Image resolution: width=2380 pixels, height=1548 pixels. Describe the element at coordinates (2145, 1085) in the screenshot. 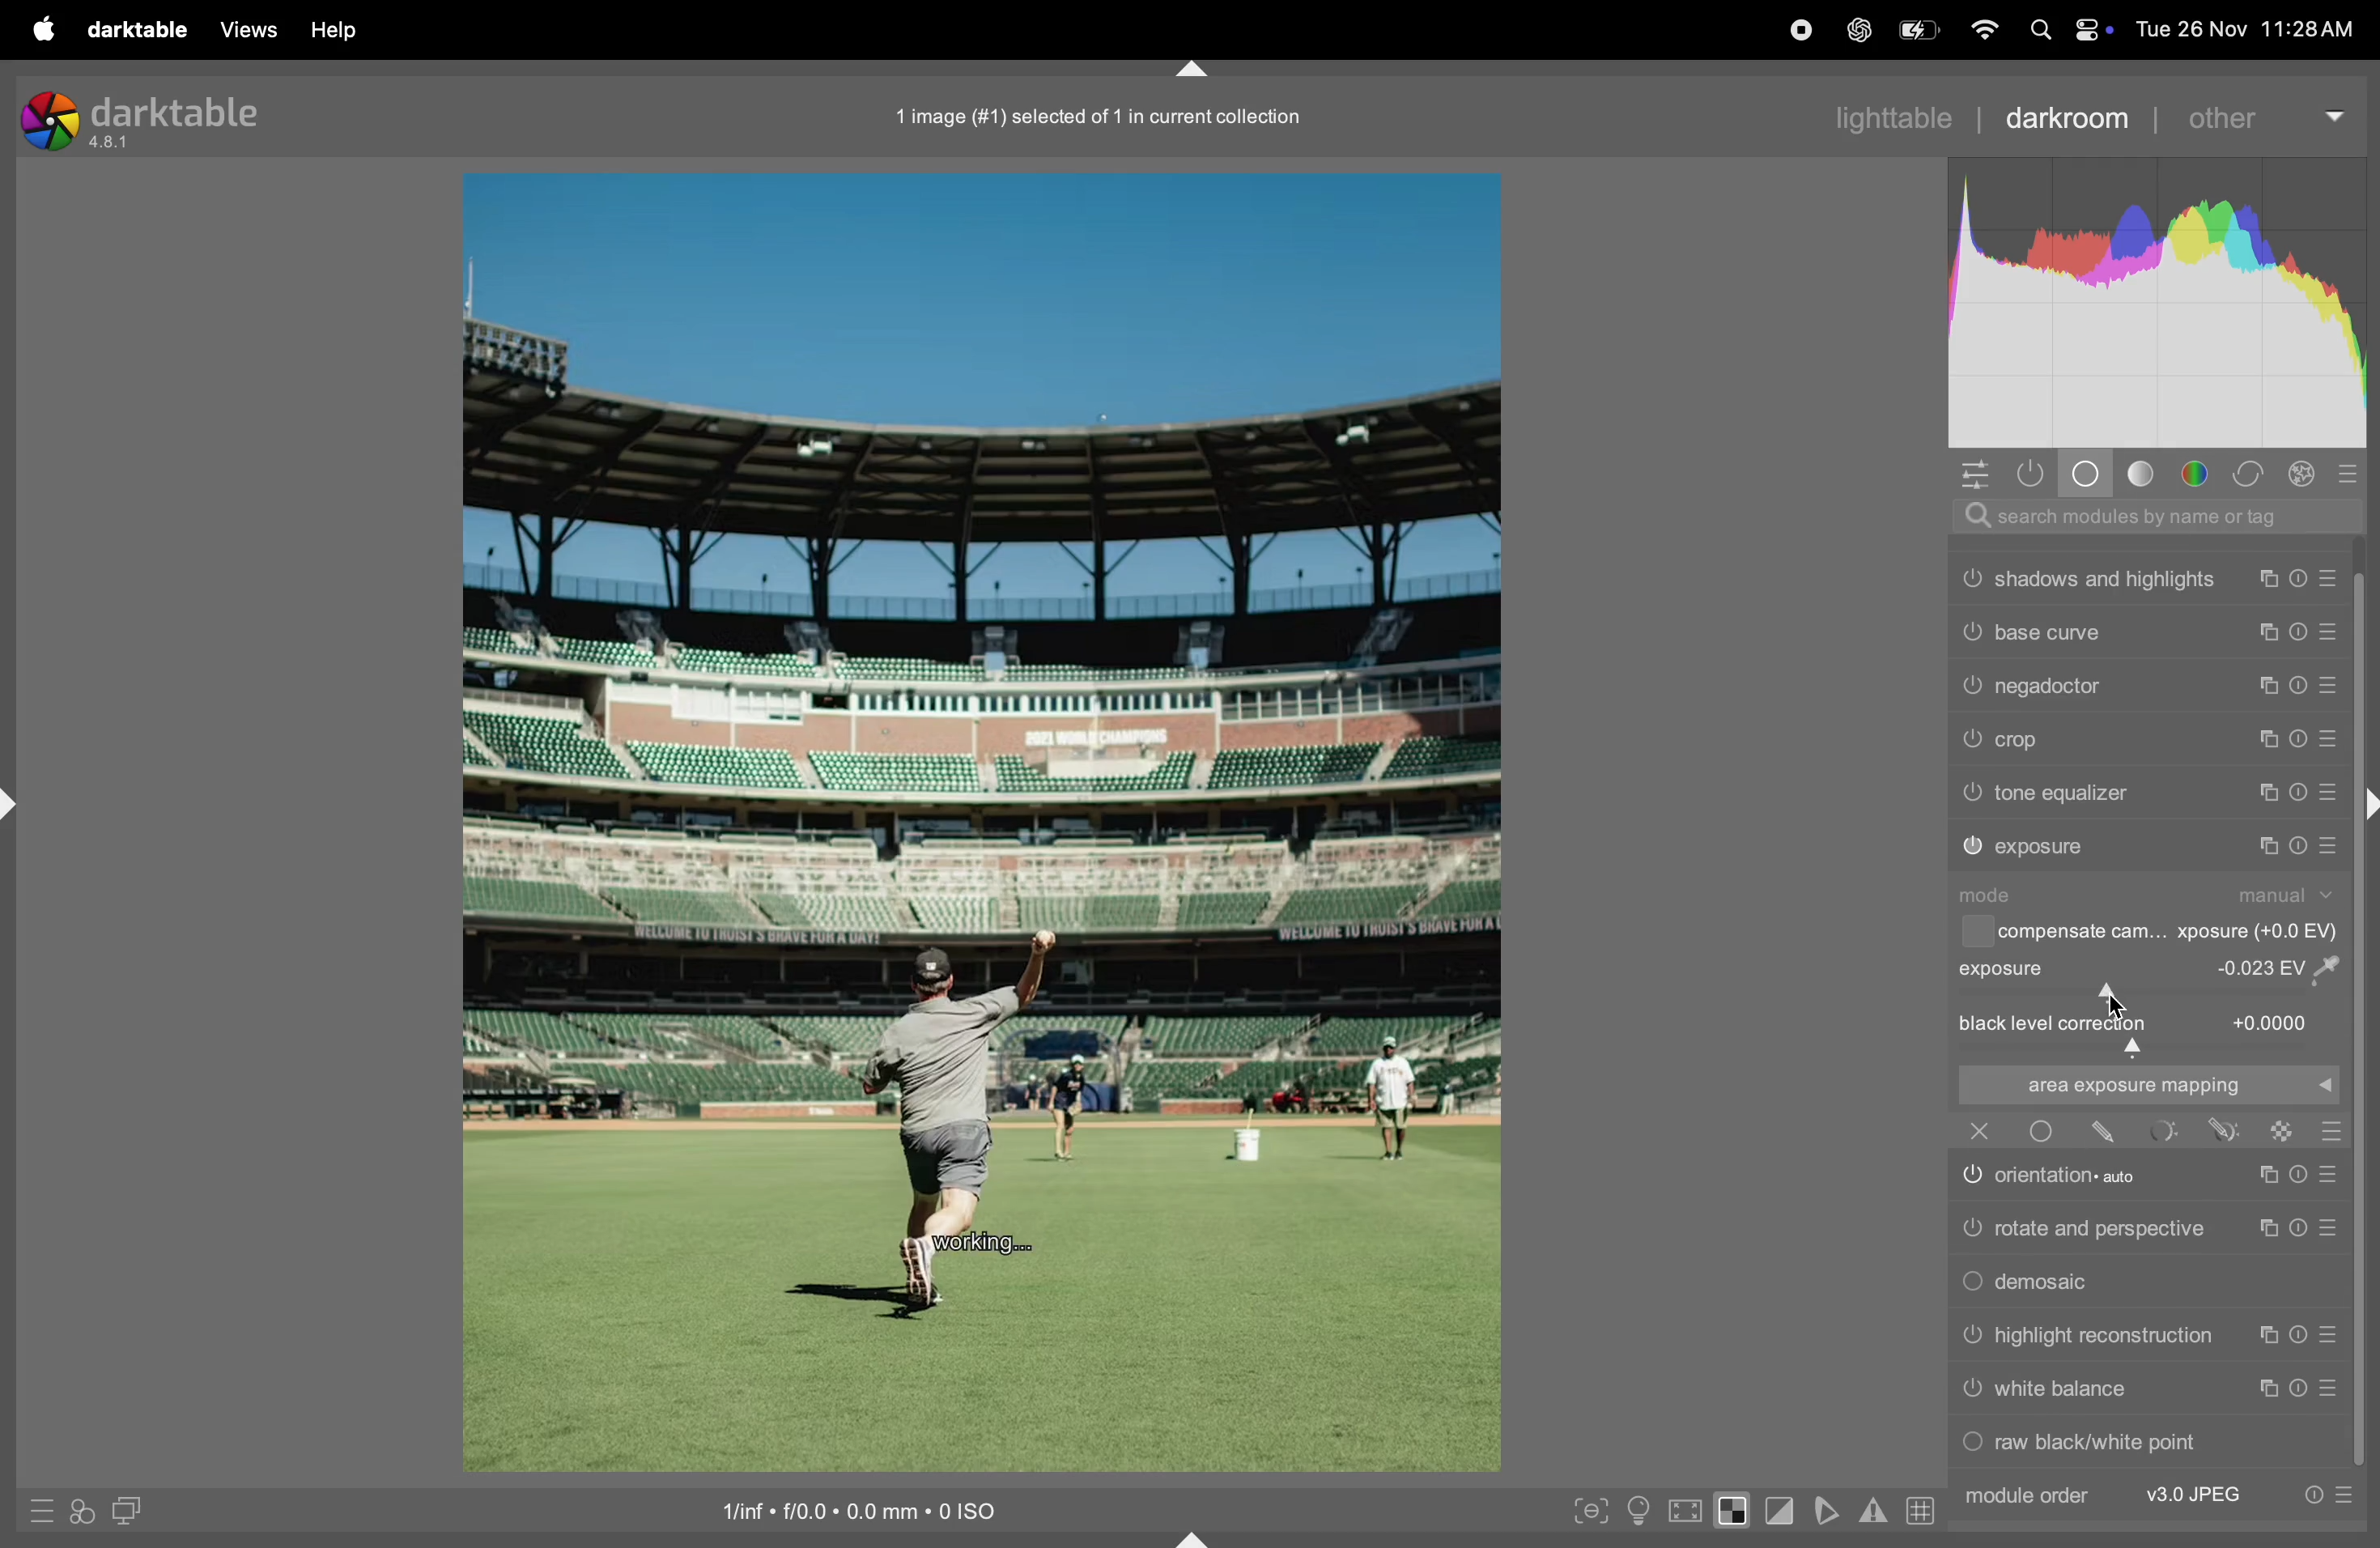

I see `area exposure mapping` at that location.